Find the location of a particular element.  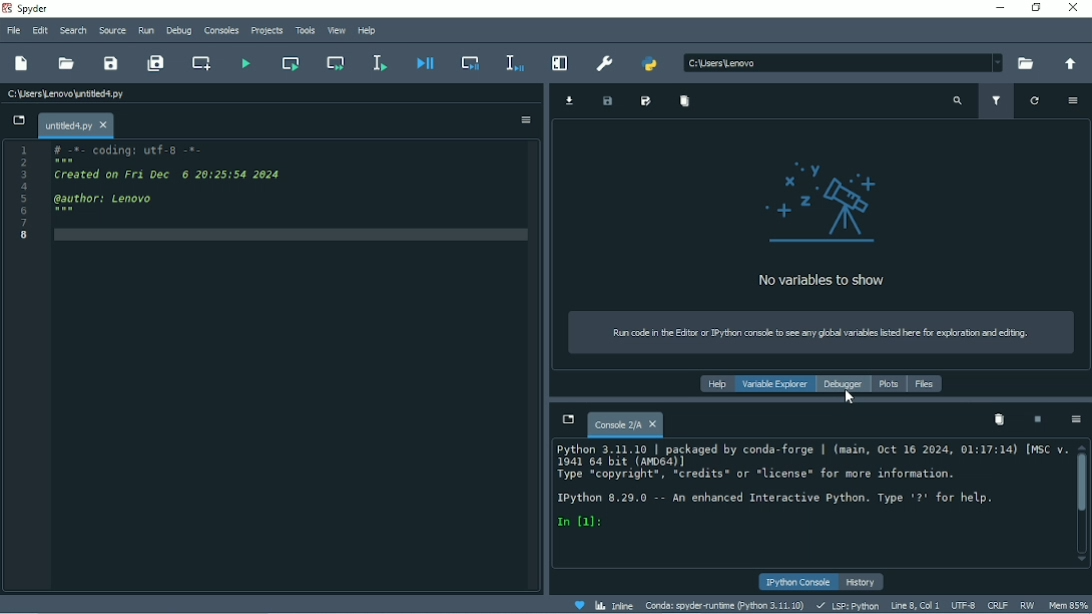

Edit is located at coordinates (39, 29).